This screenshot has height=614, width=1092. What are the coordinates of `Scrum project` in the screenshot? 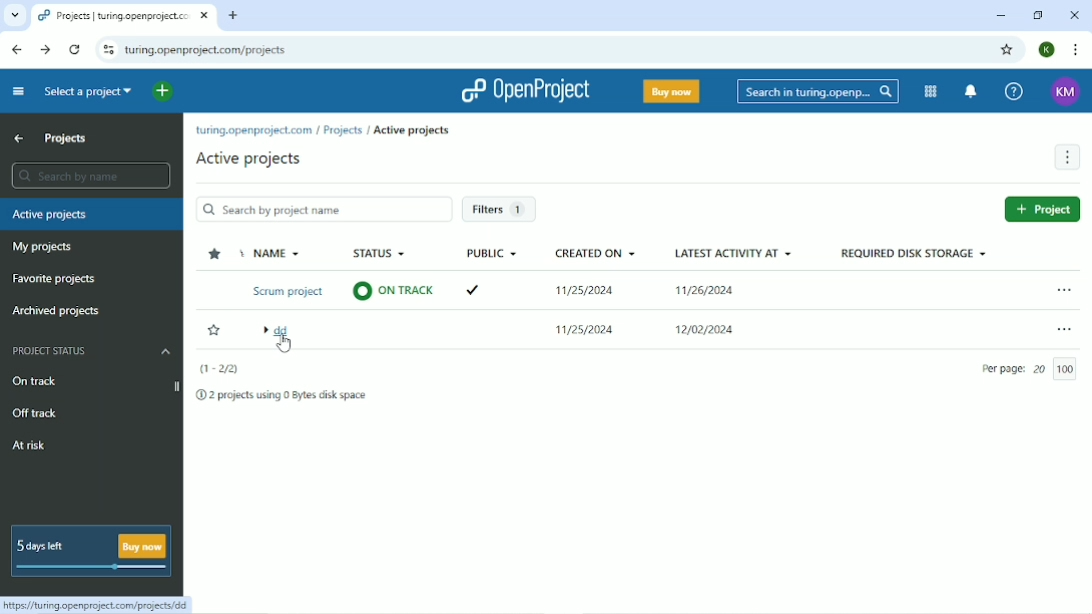 It's located at (283, 292).